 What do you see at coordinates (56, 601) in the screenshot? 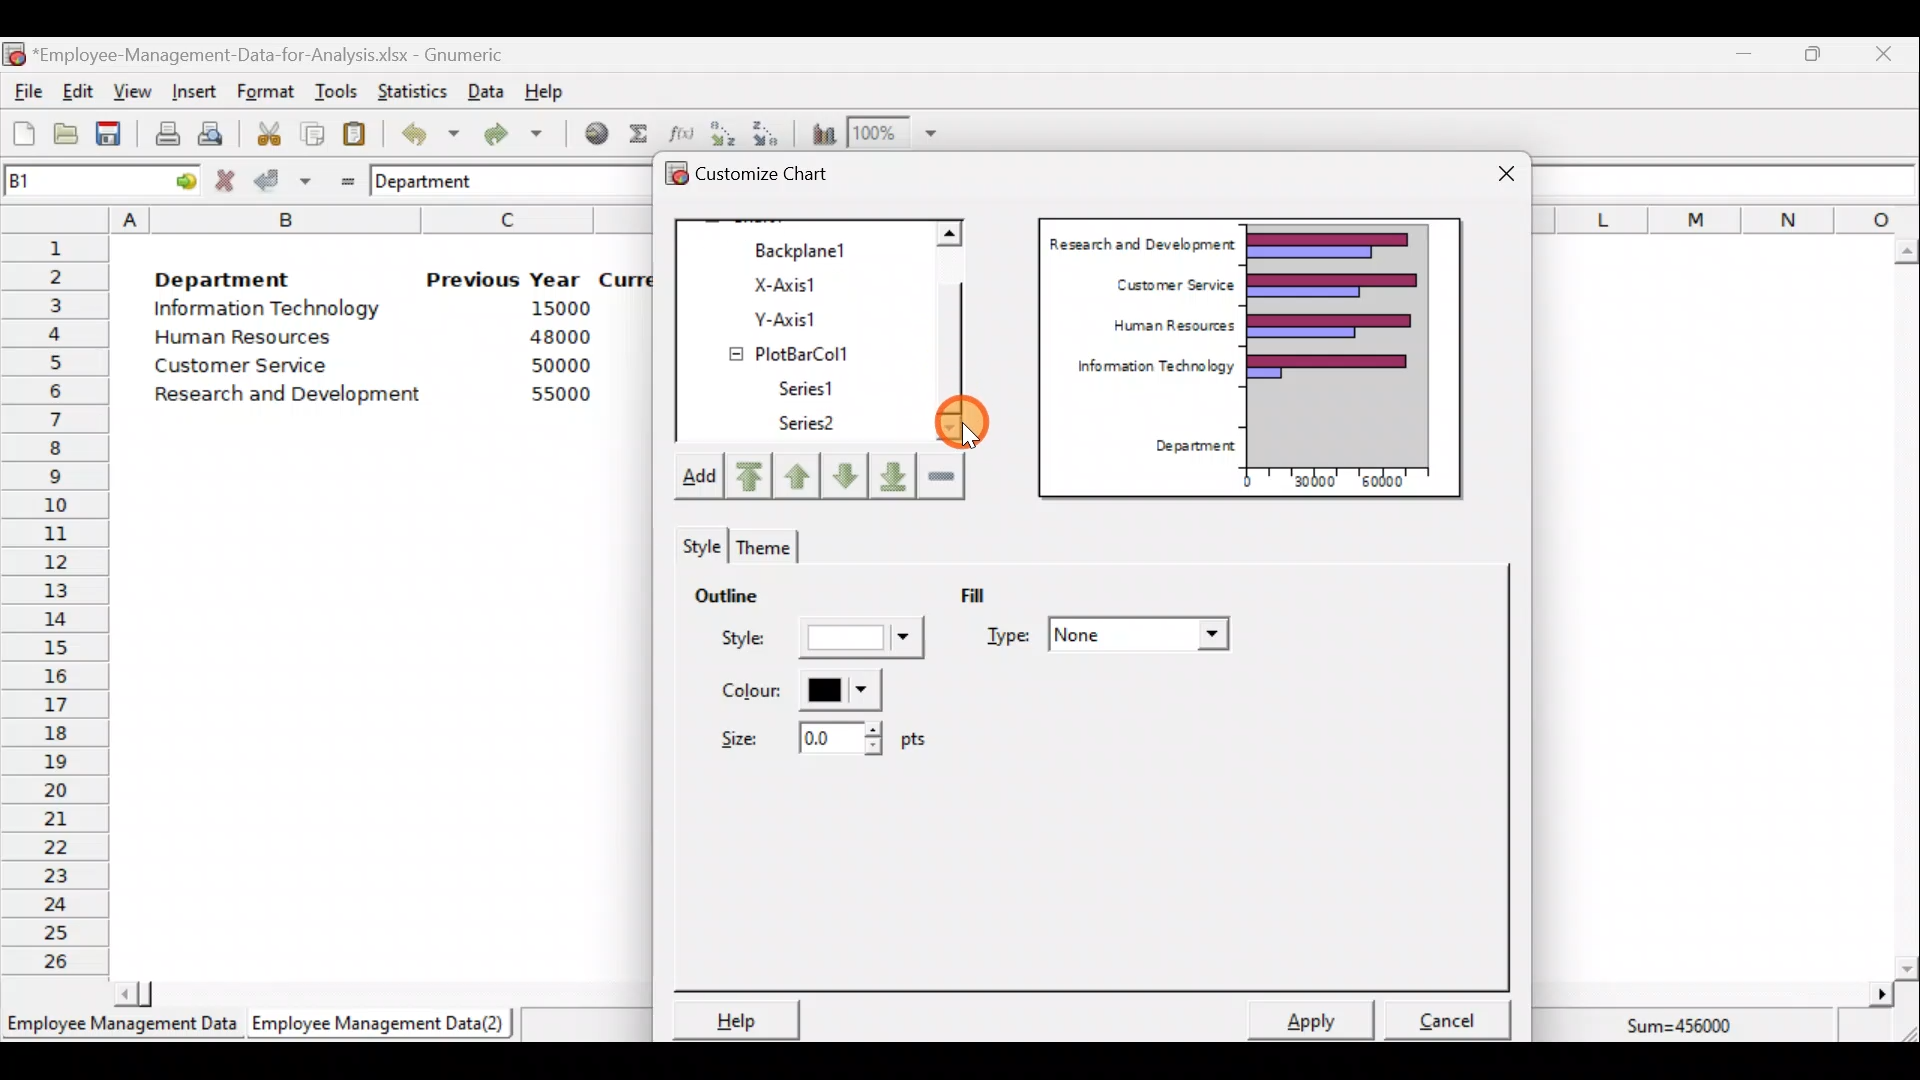
I see `Rows` at bounding box center [56, 601].